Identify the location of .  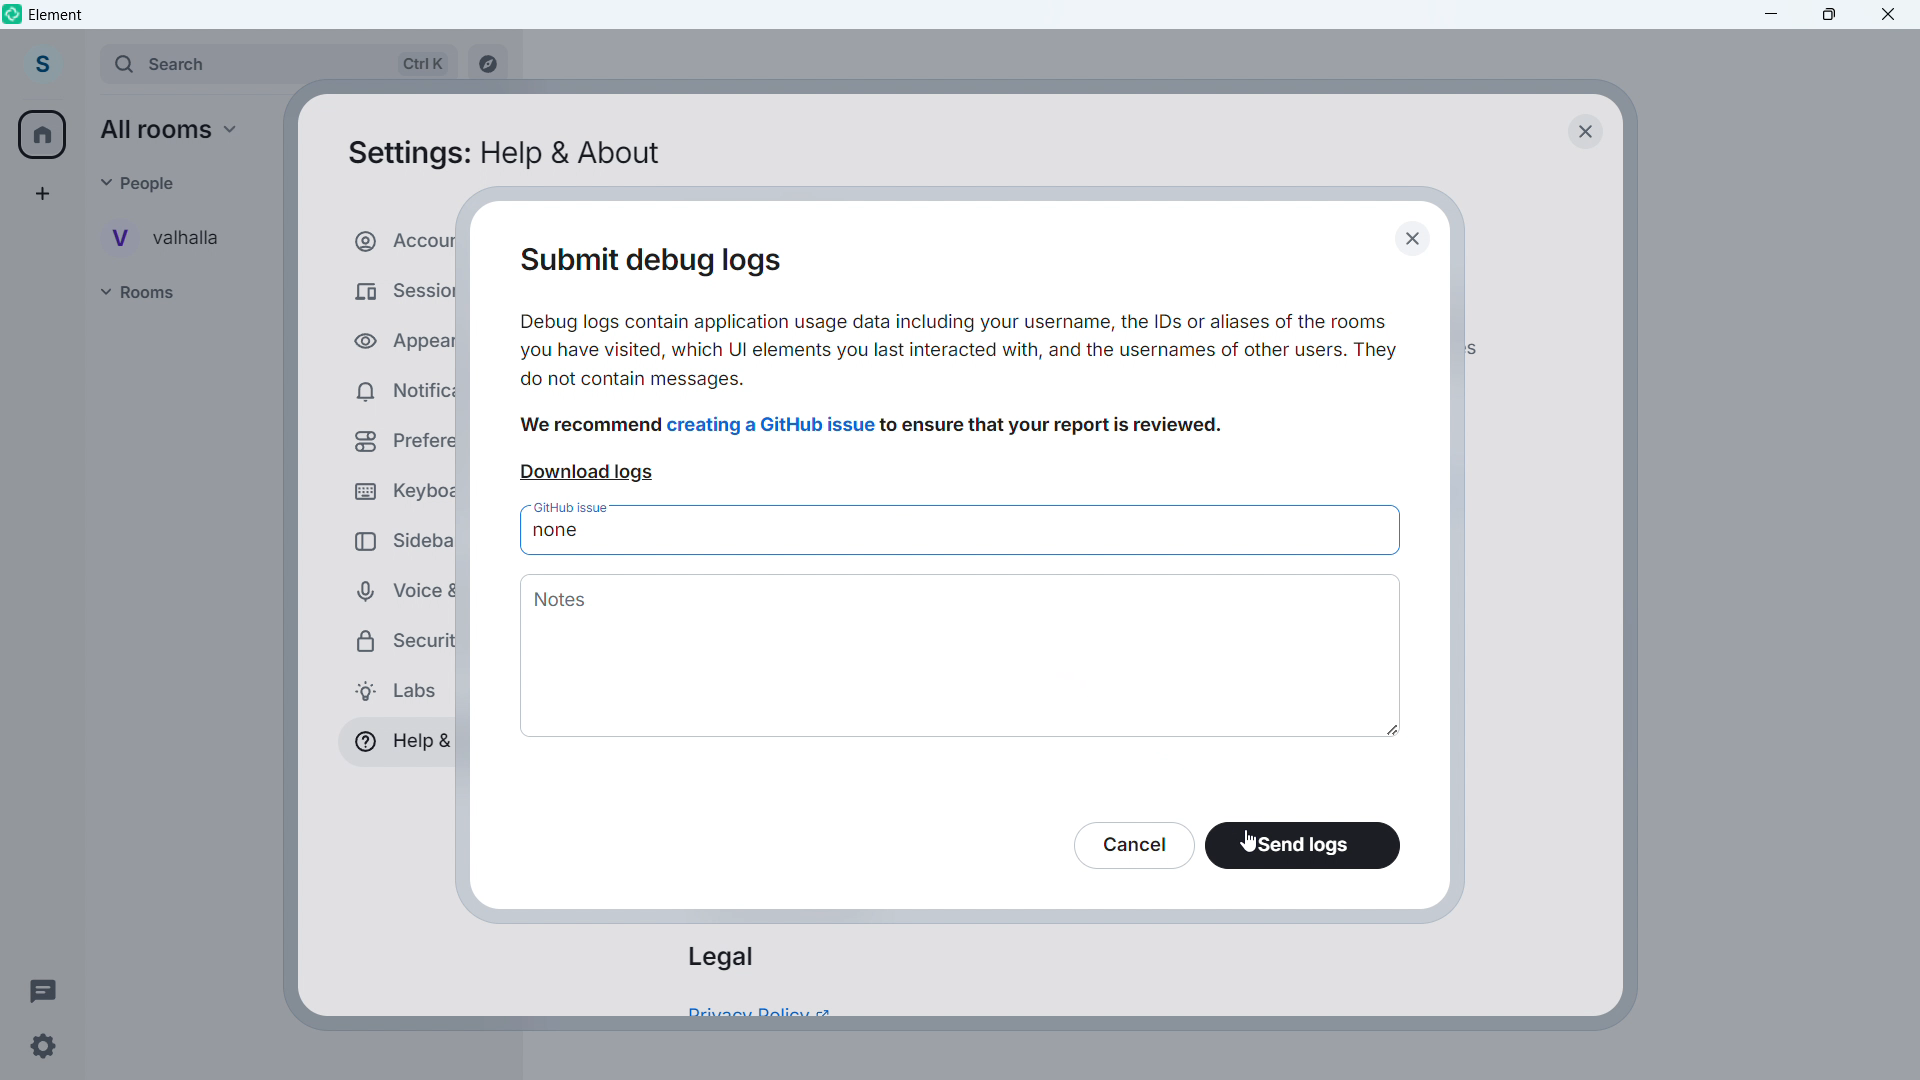
(147, 182).